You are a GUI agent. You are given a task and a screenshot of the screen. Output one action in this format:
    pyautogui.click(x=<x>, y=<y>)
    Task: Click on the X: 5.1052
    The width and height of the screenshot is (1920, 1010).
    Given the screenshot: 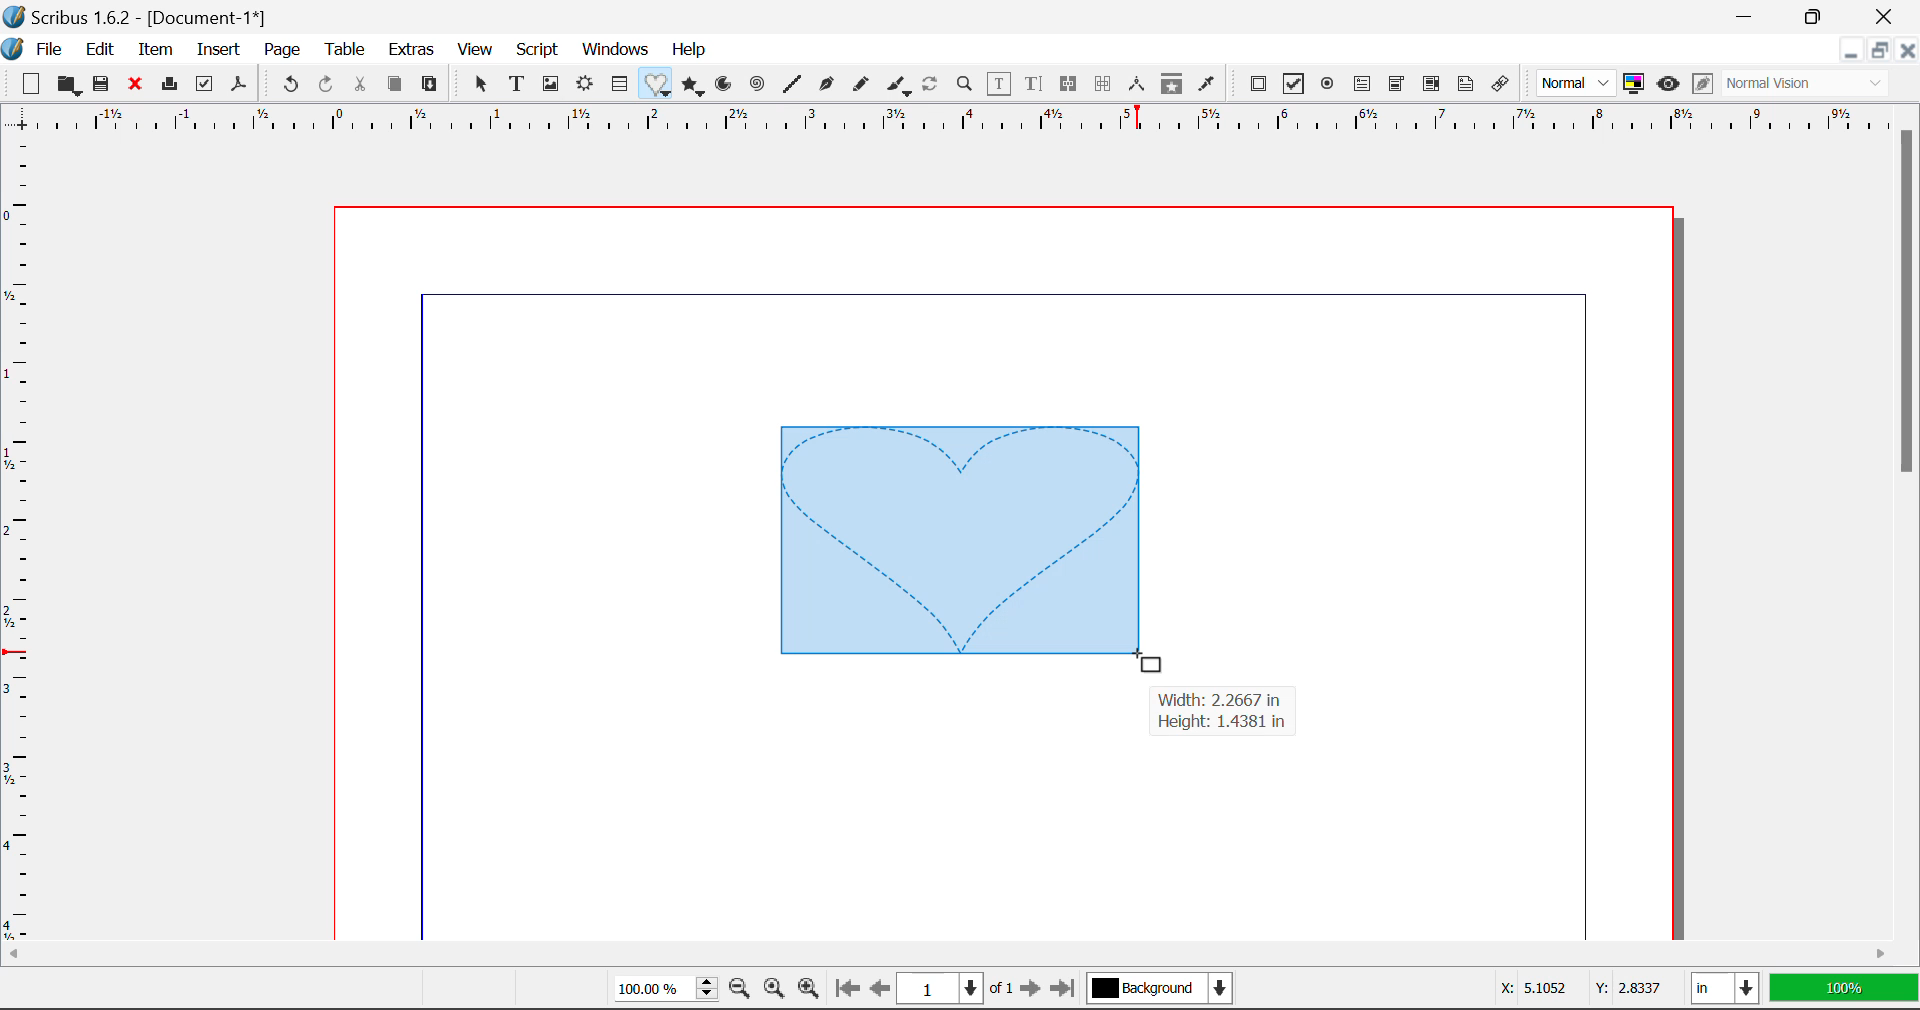 What is the action you would take?
    pyautogui.click(x=1530, y=987)
    